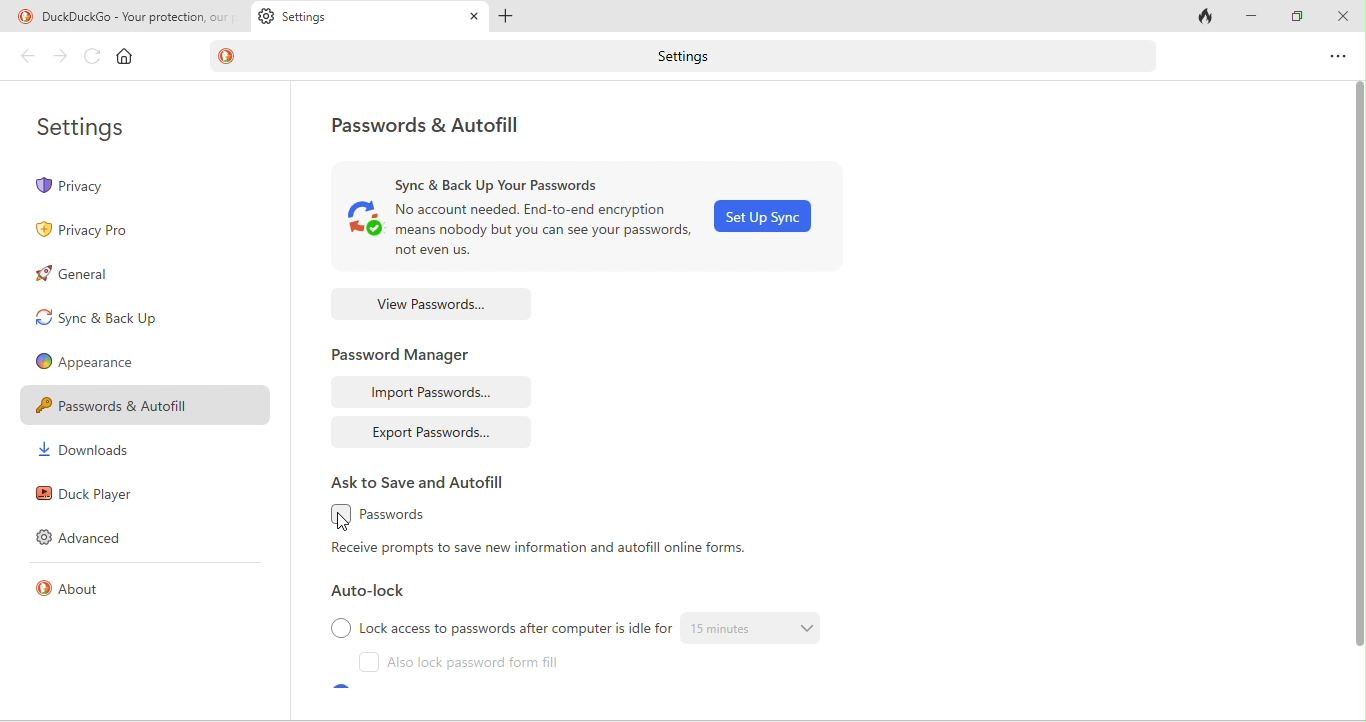 The height and width of the screenshot is (722, 1366). I want to click on back, so click(27, 58).